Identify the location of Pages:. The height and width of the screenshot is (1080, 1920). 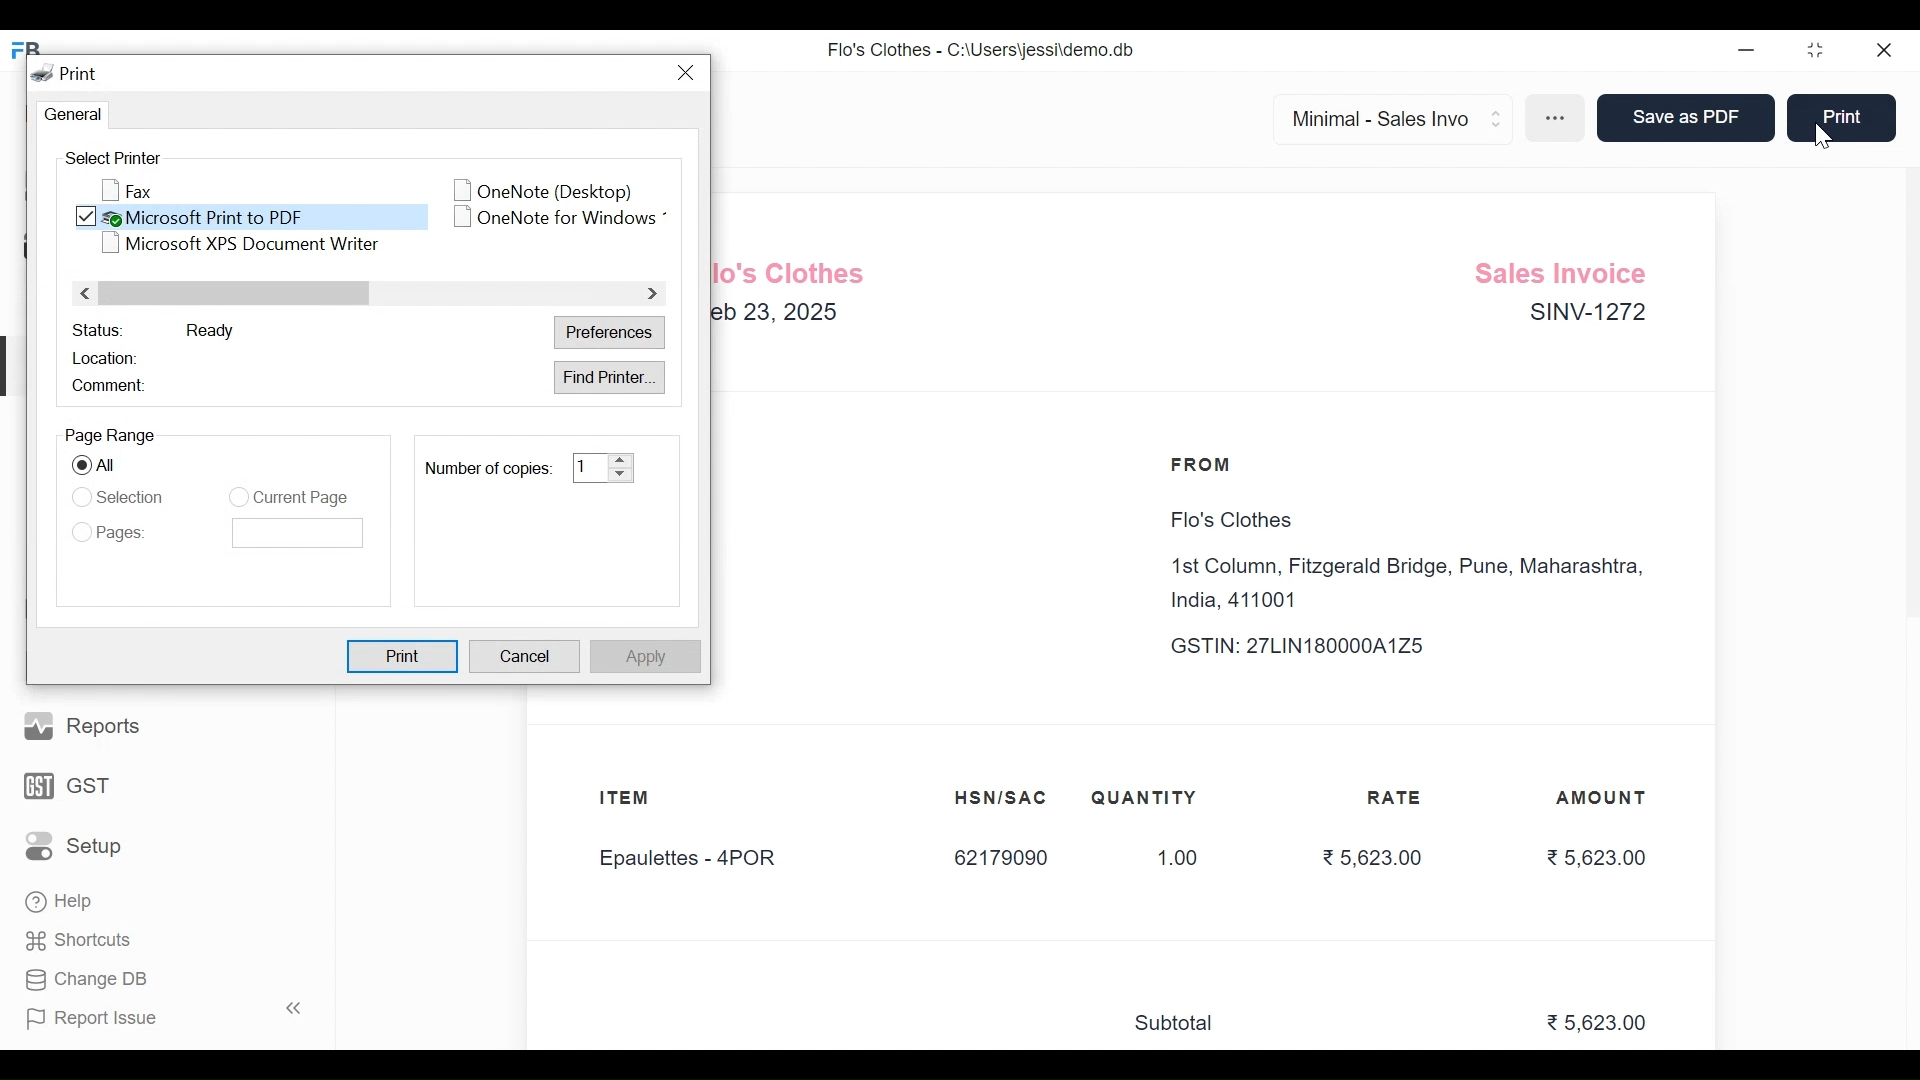
(127, 533).